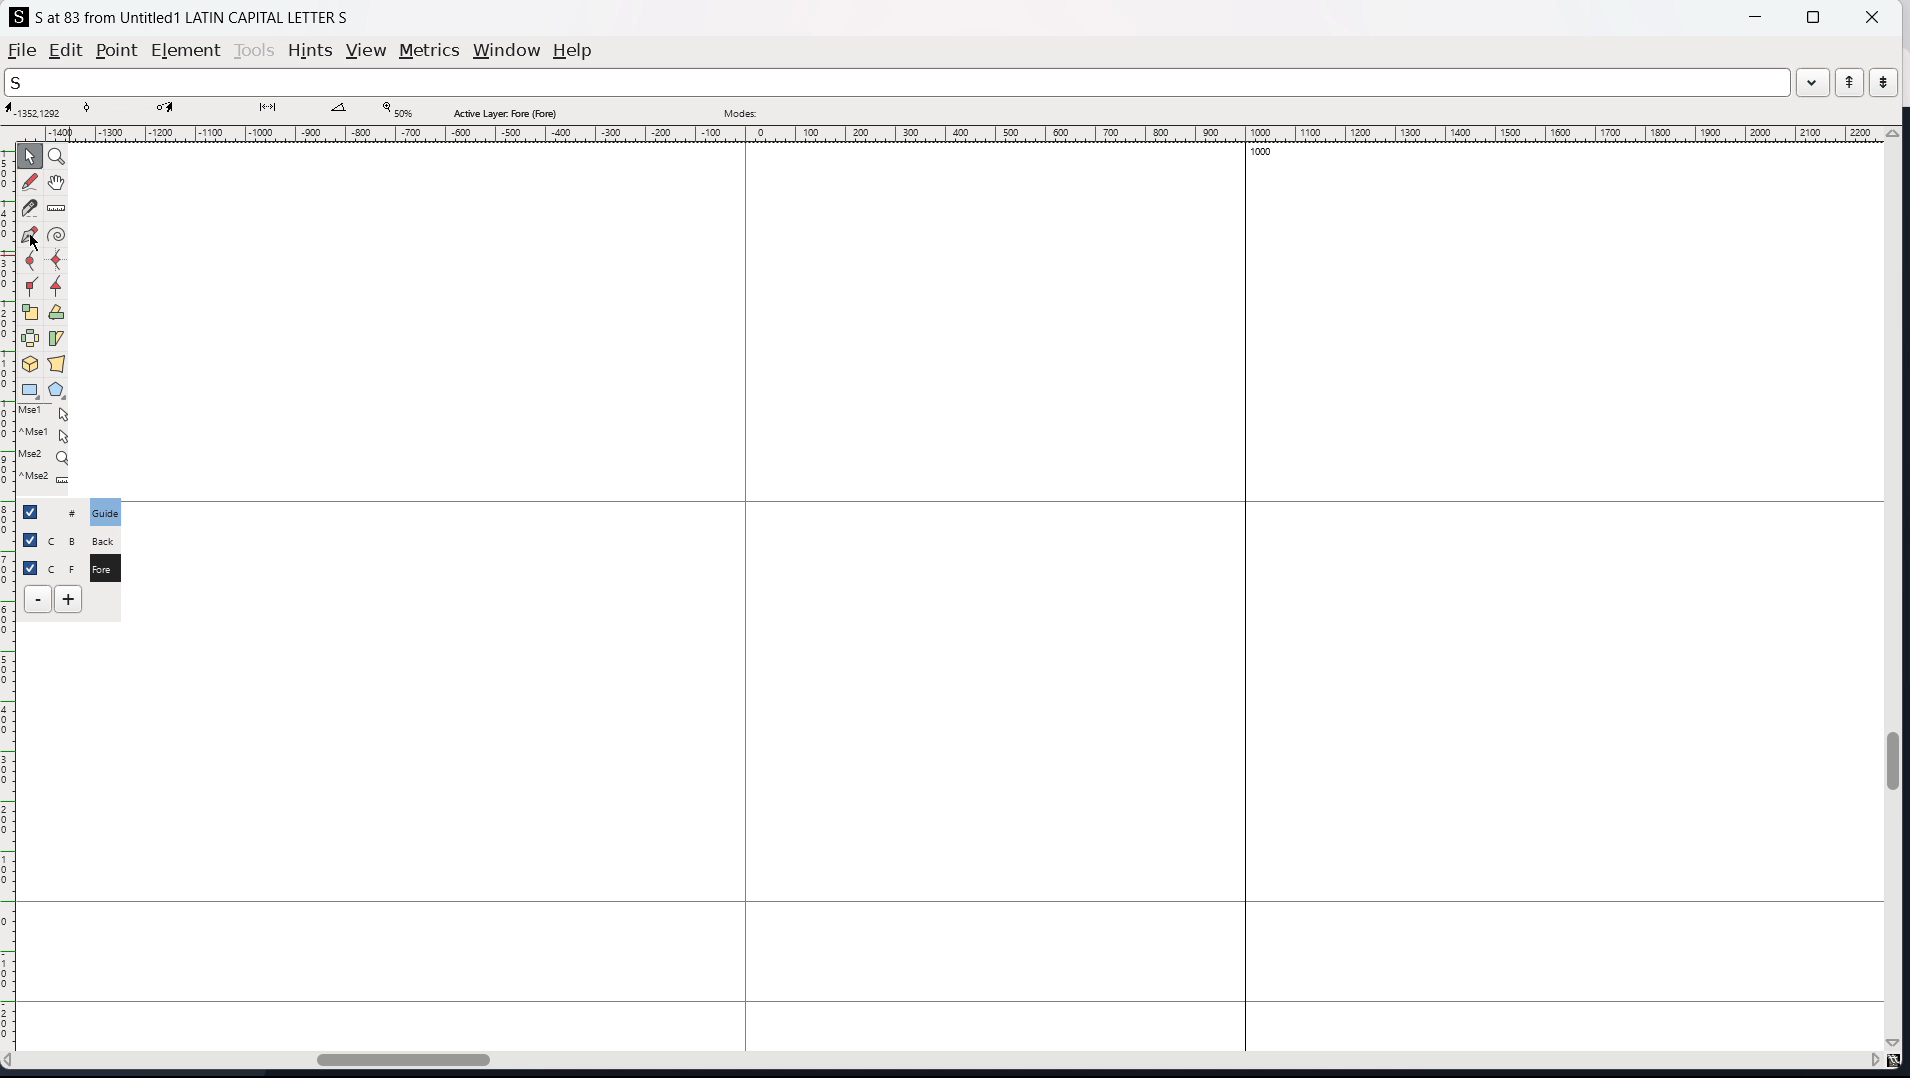 The width and height of the screenshot is (1910, 1078). I want to click on hints, so click(311, 51).